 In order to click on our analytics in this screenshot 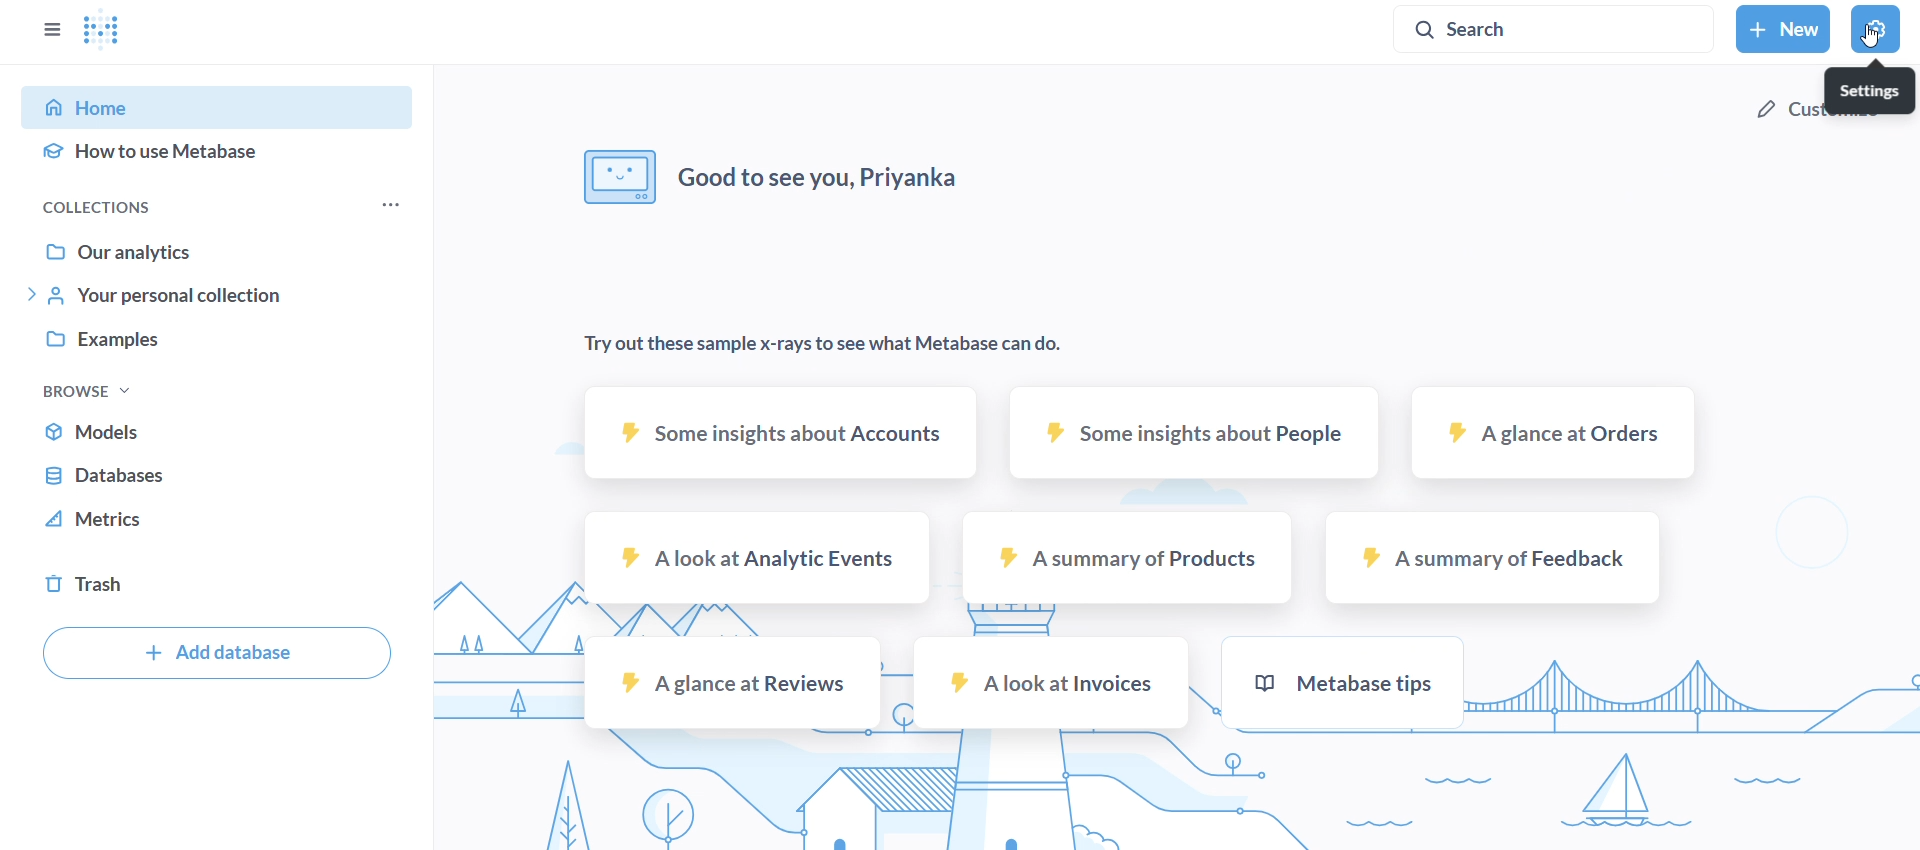, I will do `click(224, 250)`.